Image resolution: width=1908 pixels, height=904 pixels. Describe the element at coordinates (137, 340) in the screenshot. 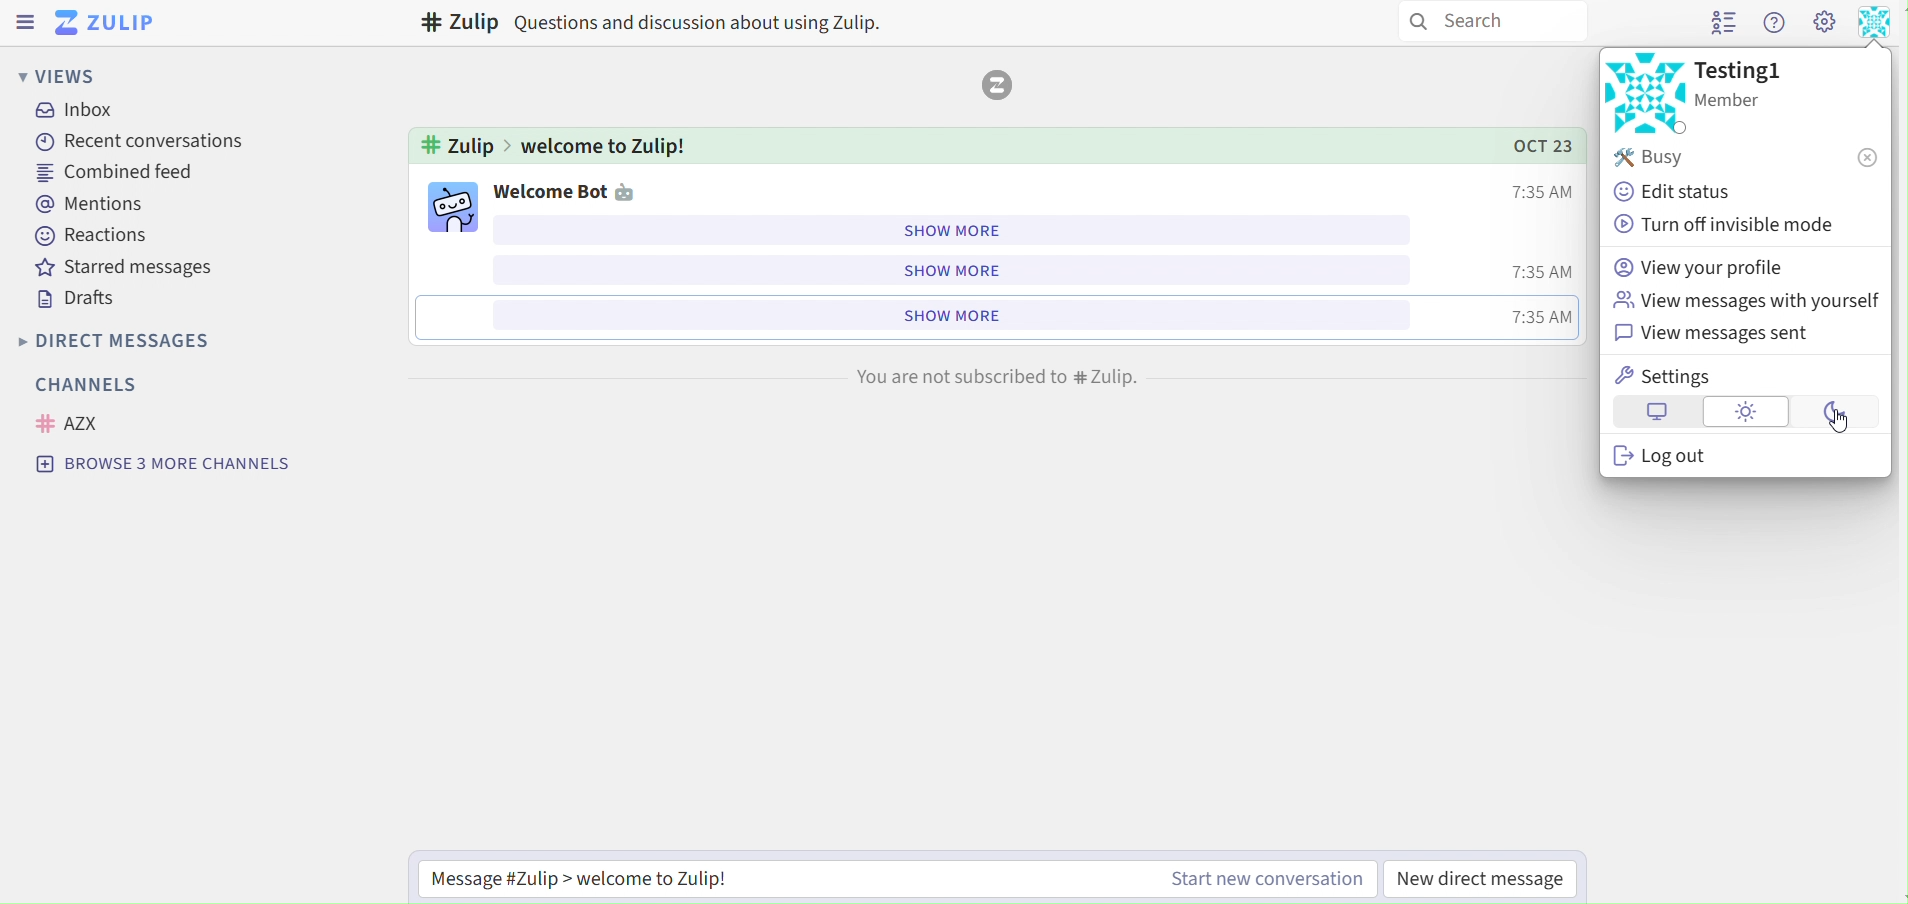

I see `direct messages` at that location.